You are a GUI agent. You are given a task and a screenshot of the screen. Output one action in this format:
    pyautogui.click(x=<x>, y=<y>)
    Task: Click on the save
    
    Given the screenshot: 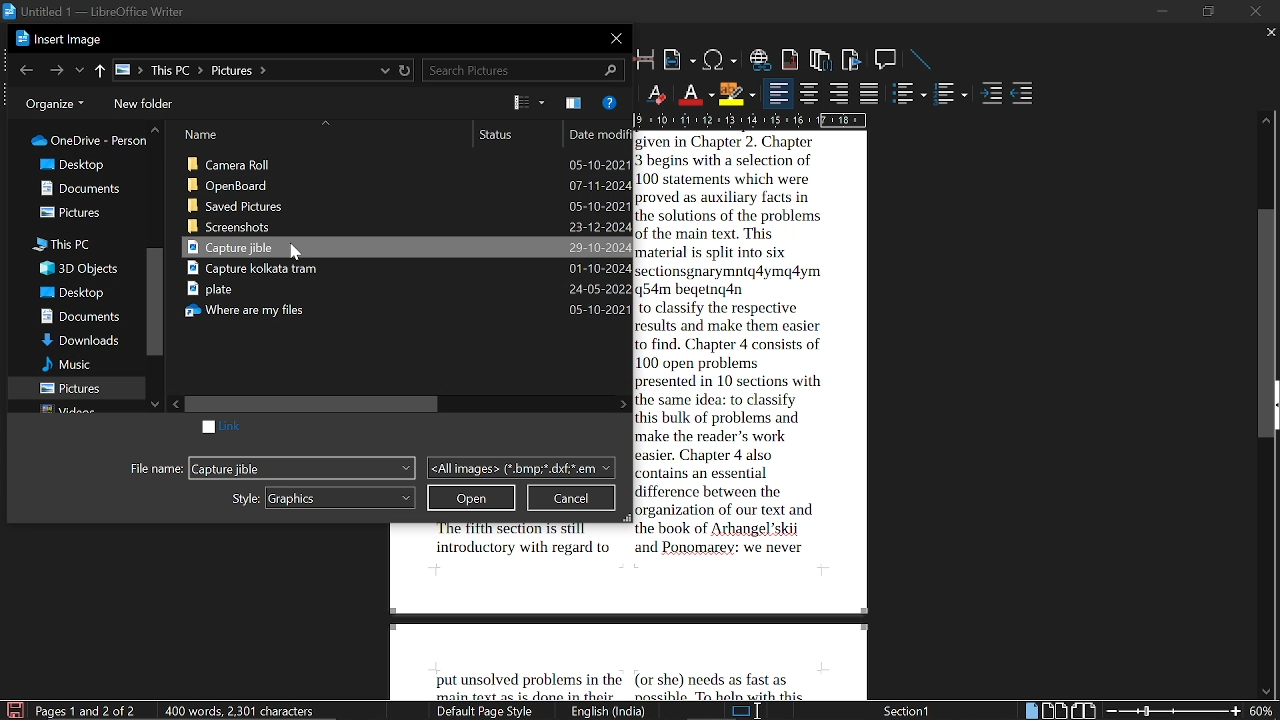 What is the action you would take?
    pyautogui.click(x=13, y=710)
    